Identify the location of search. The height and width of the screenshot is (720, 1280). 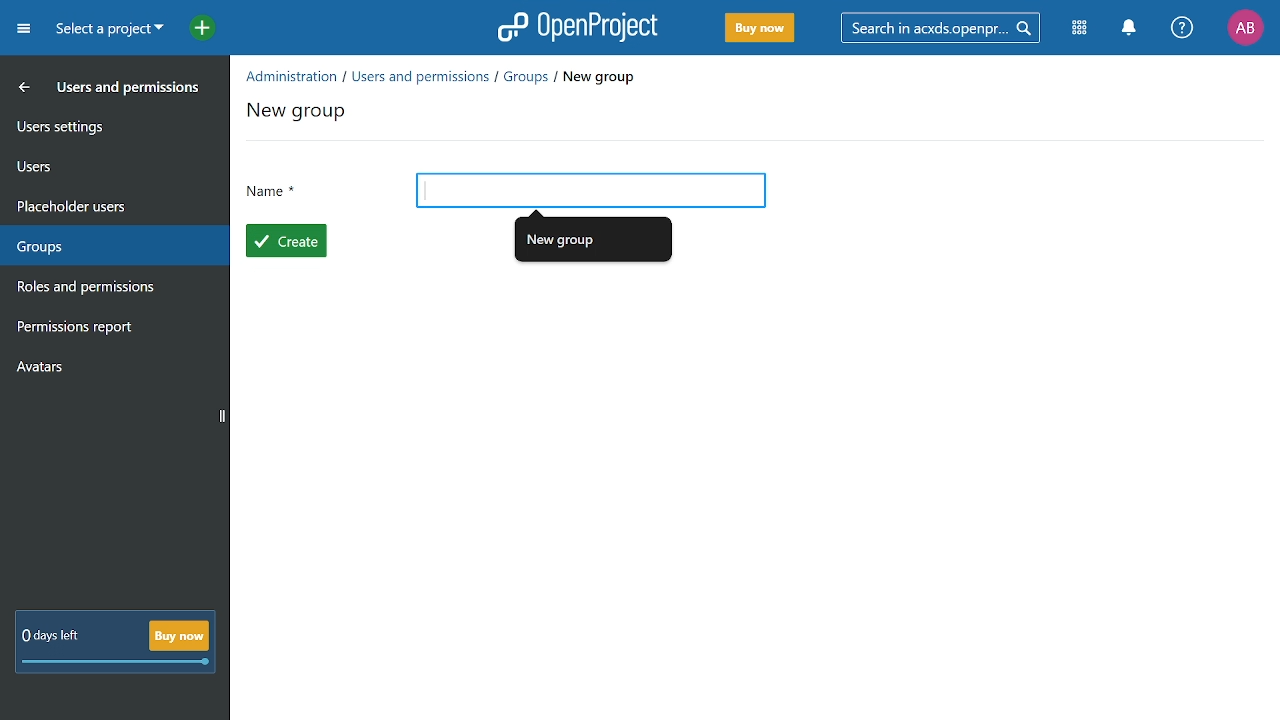
(937, 27).